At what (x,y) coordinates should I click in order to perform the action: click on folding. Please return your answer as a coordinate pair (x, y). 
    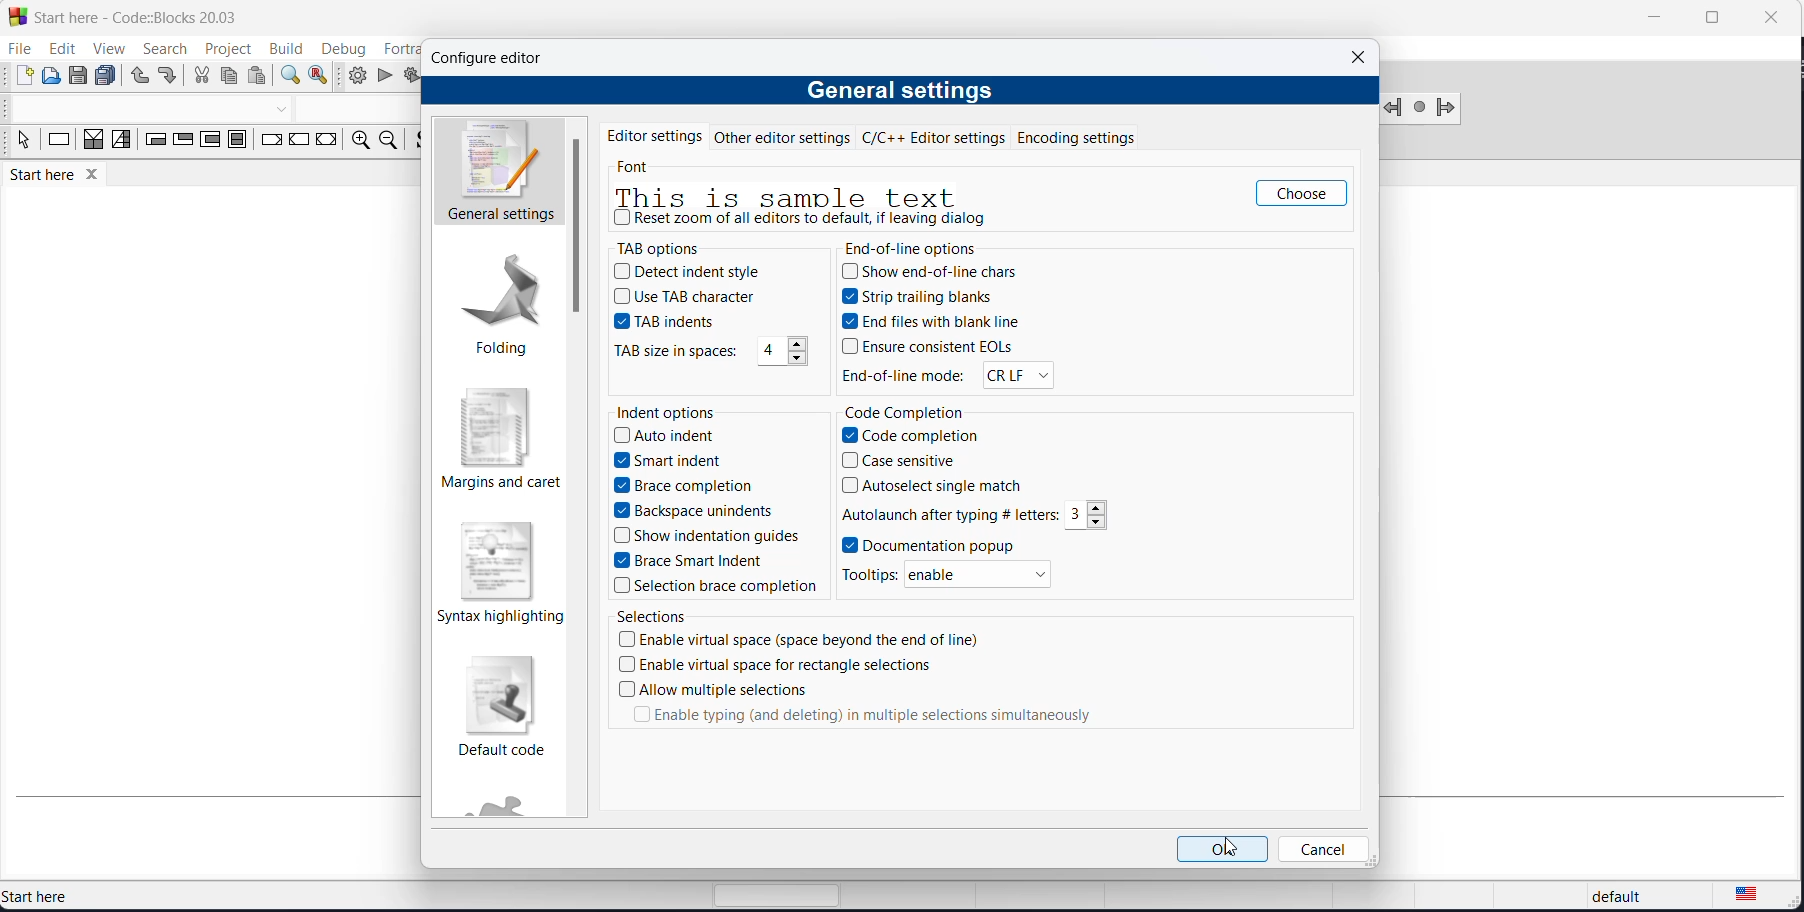
    Looking at the image, I should click on (496, 310).